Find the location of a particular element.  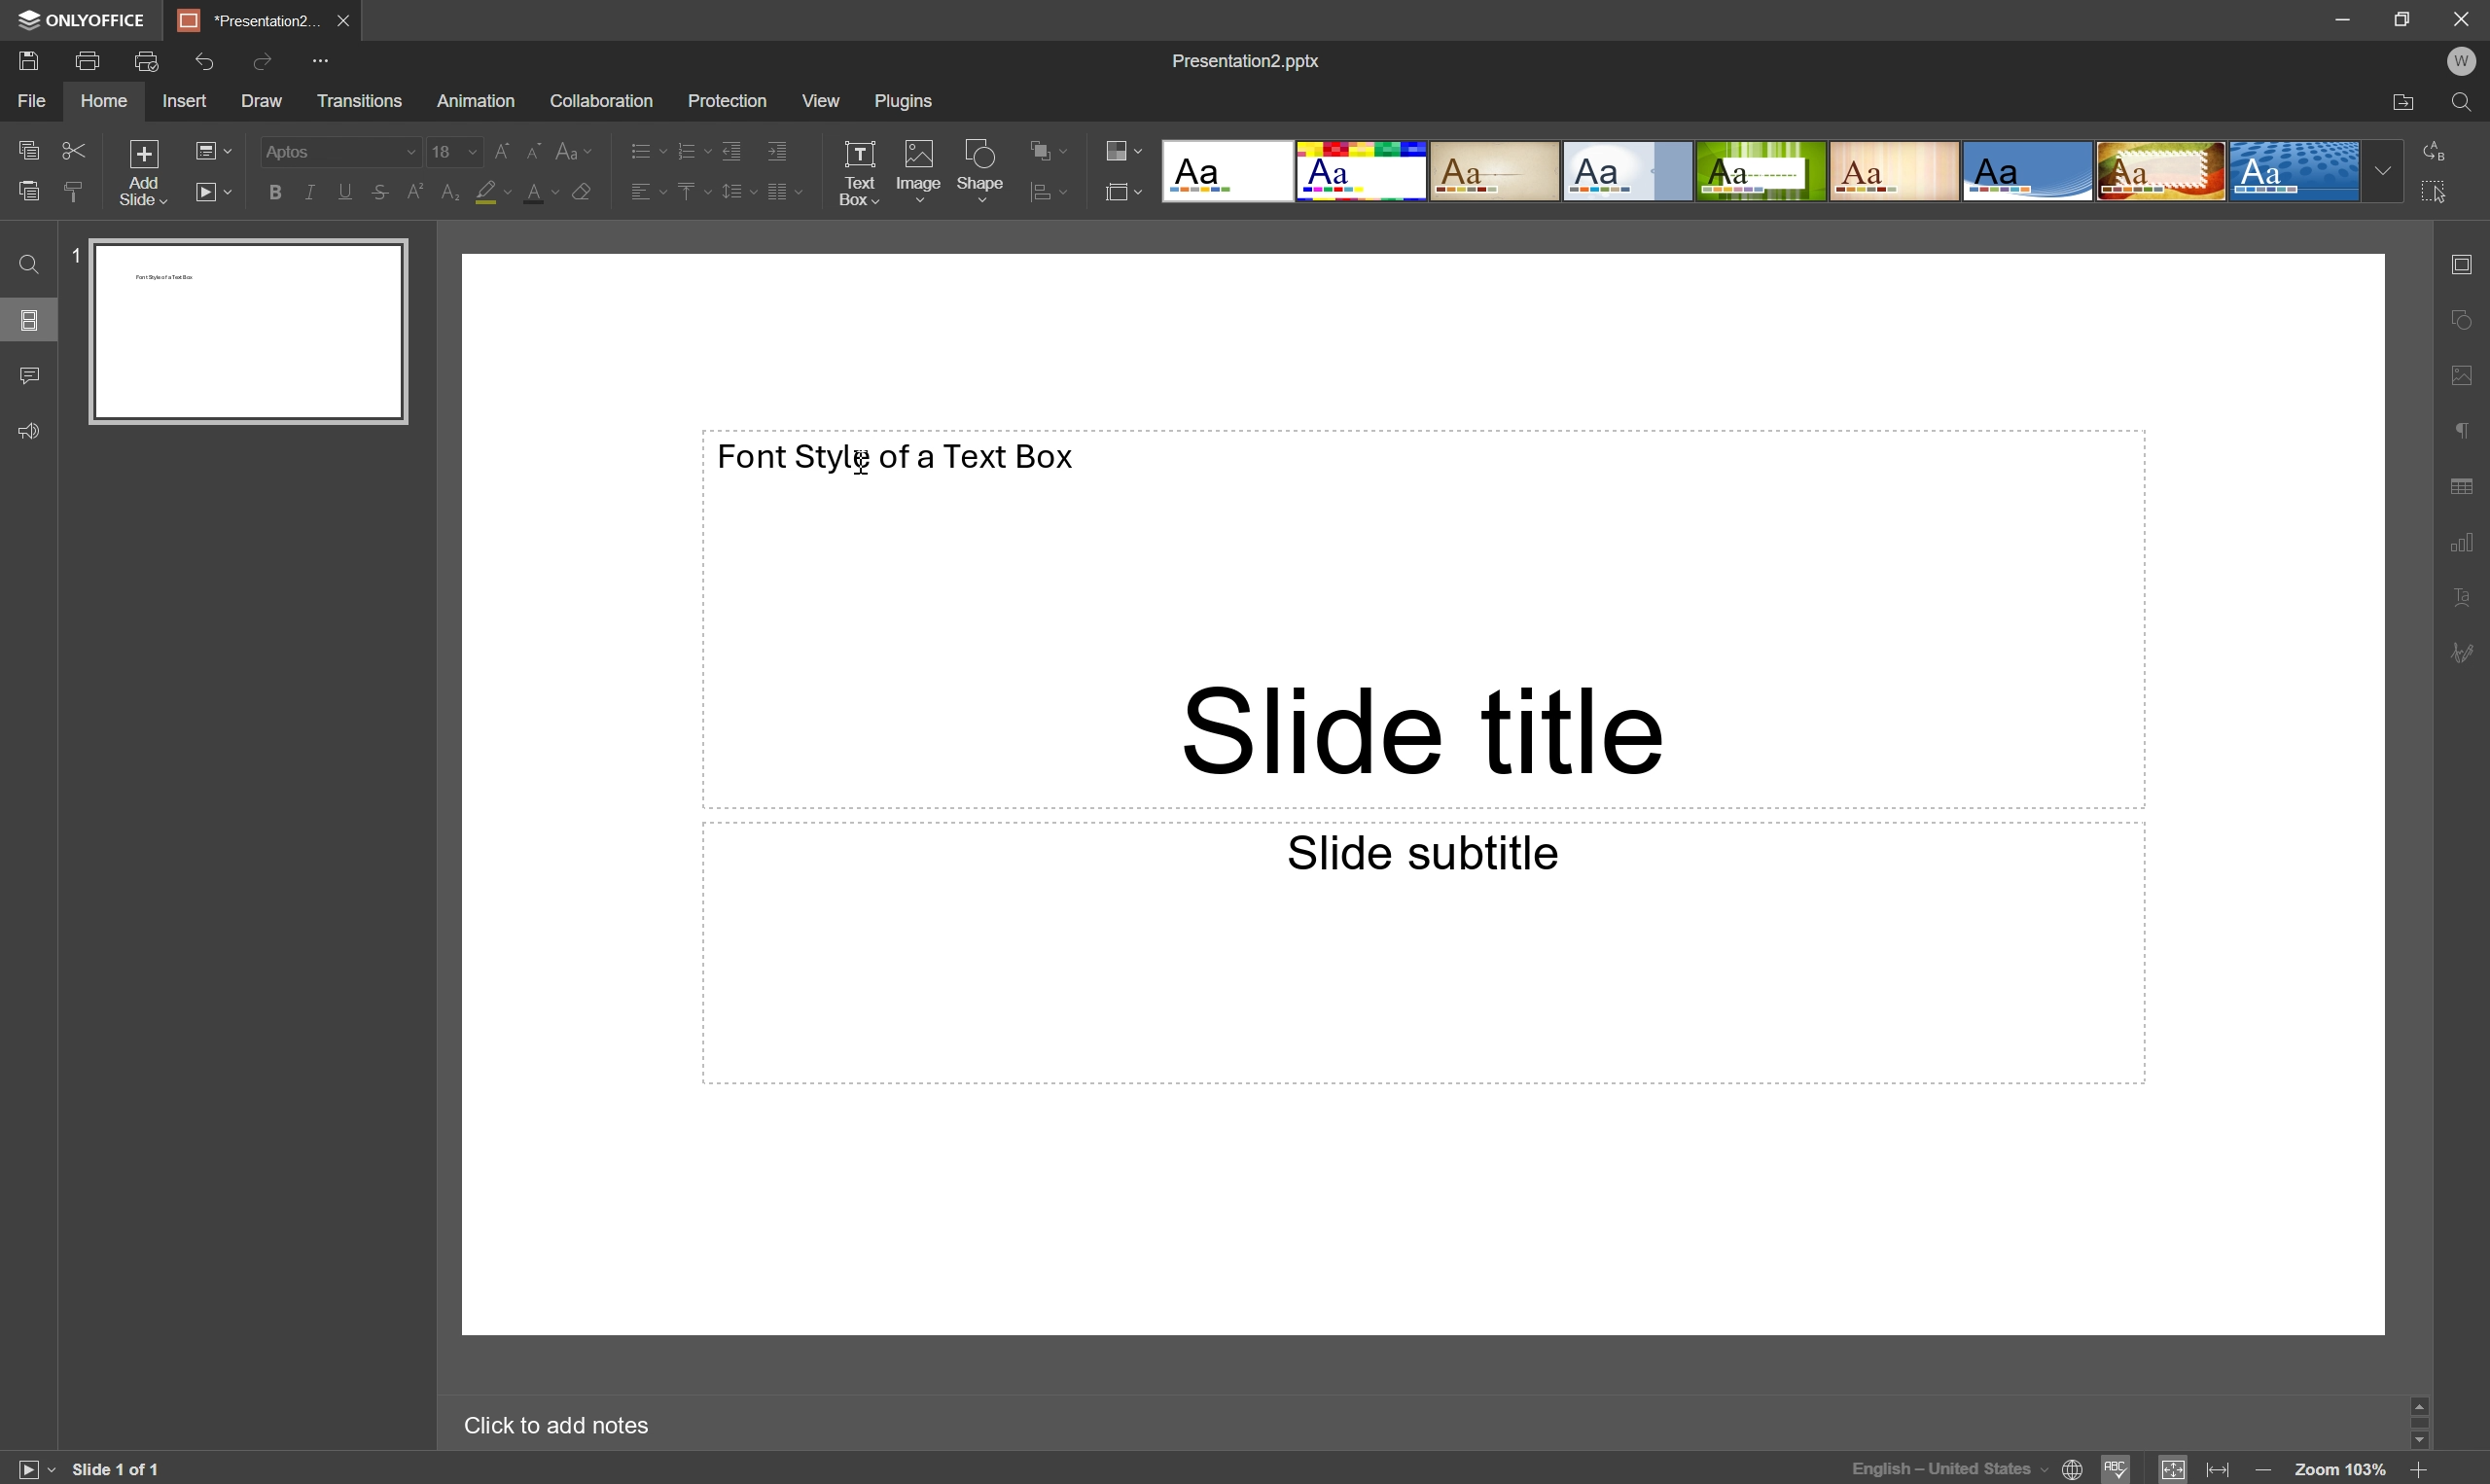

Select slide layout is located at coordinates (1127, 189).